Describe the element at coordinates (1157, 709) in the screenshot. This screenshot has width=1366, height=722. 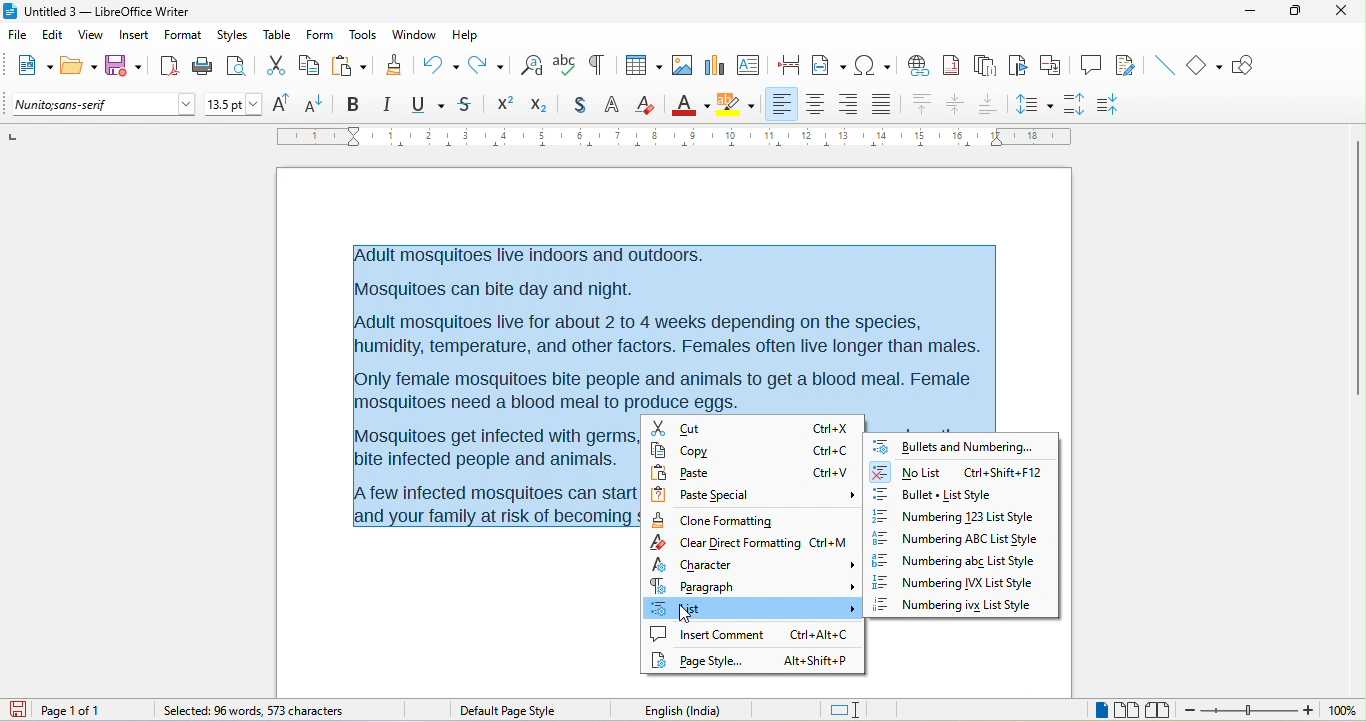
I see `book view` at that location.